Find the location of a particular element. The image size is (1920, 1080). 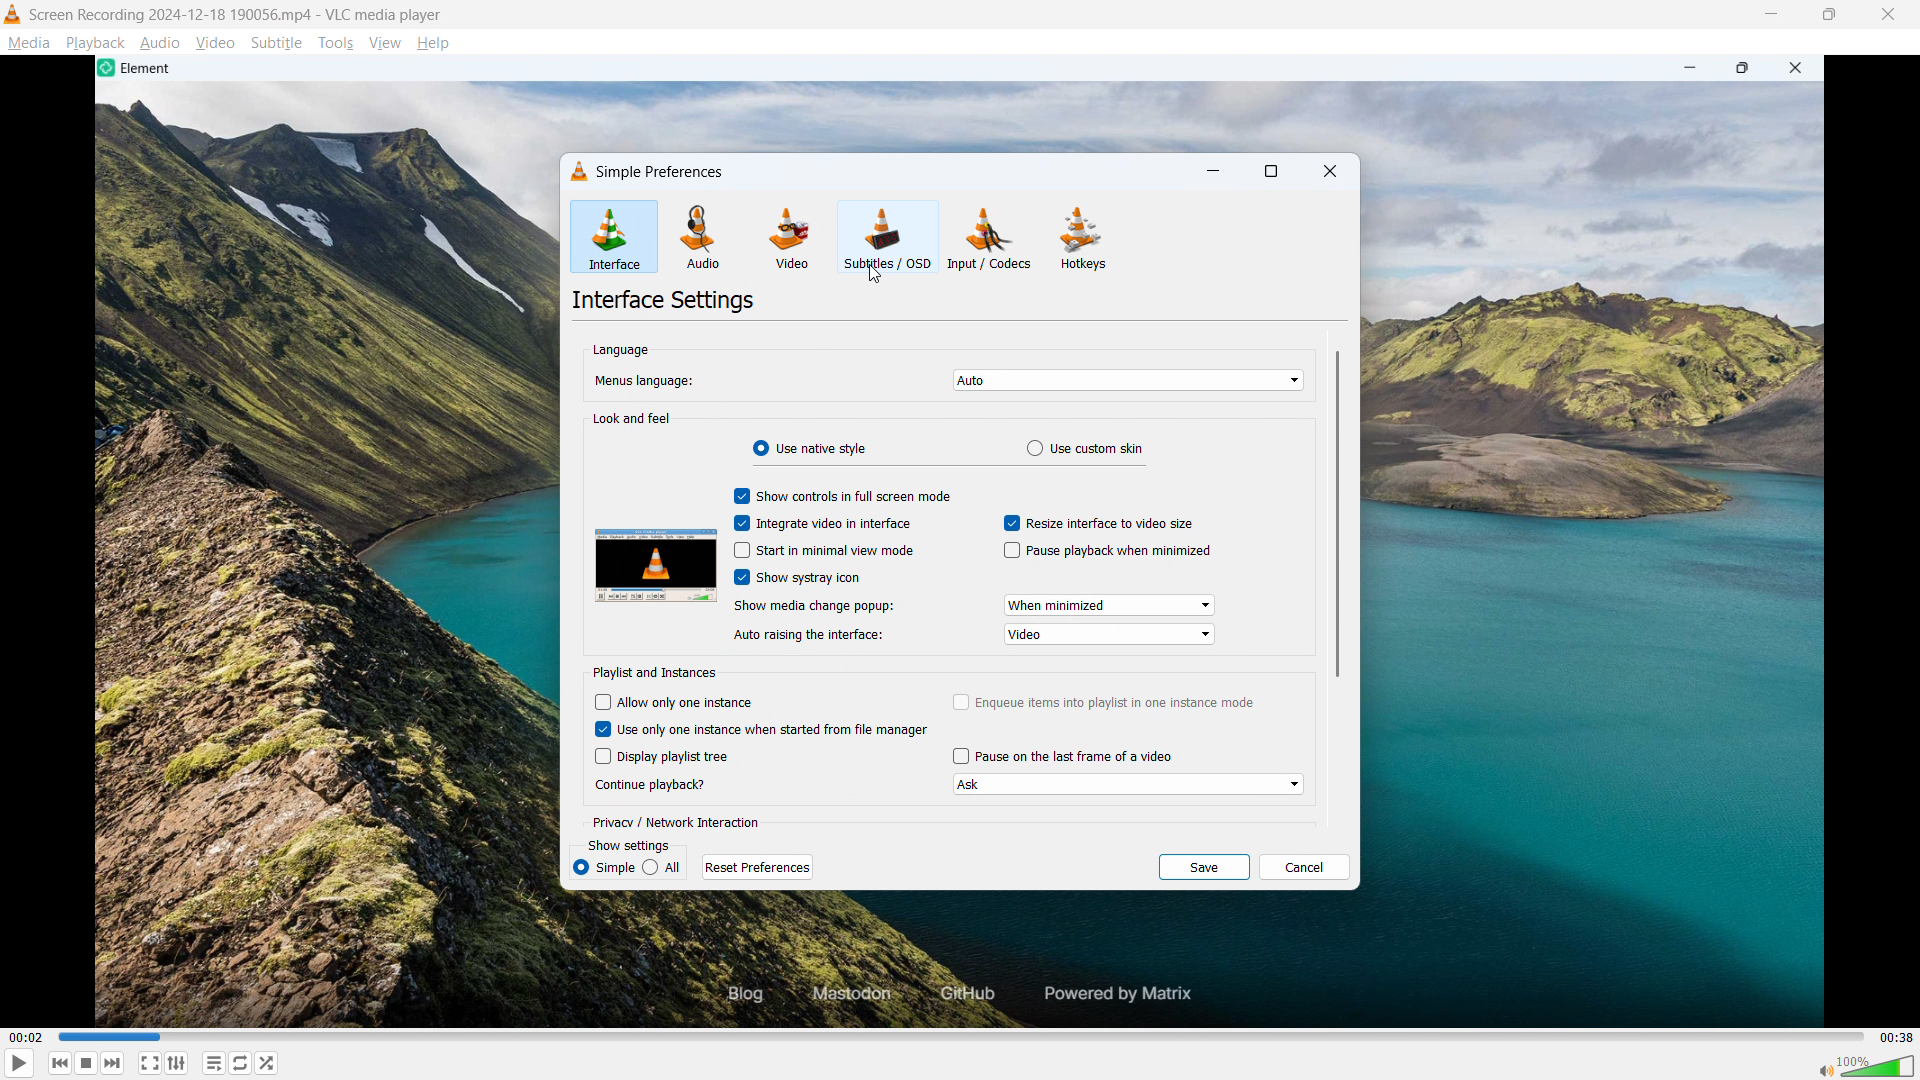

Preview  is located at coordinates (658, 567).